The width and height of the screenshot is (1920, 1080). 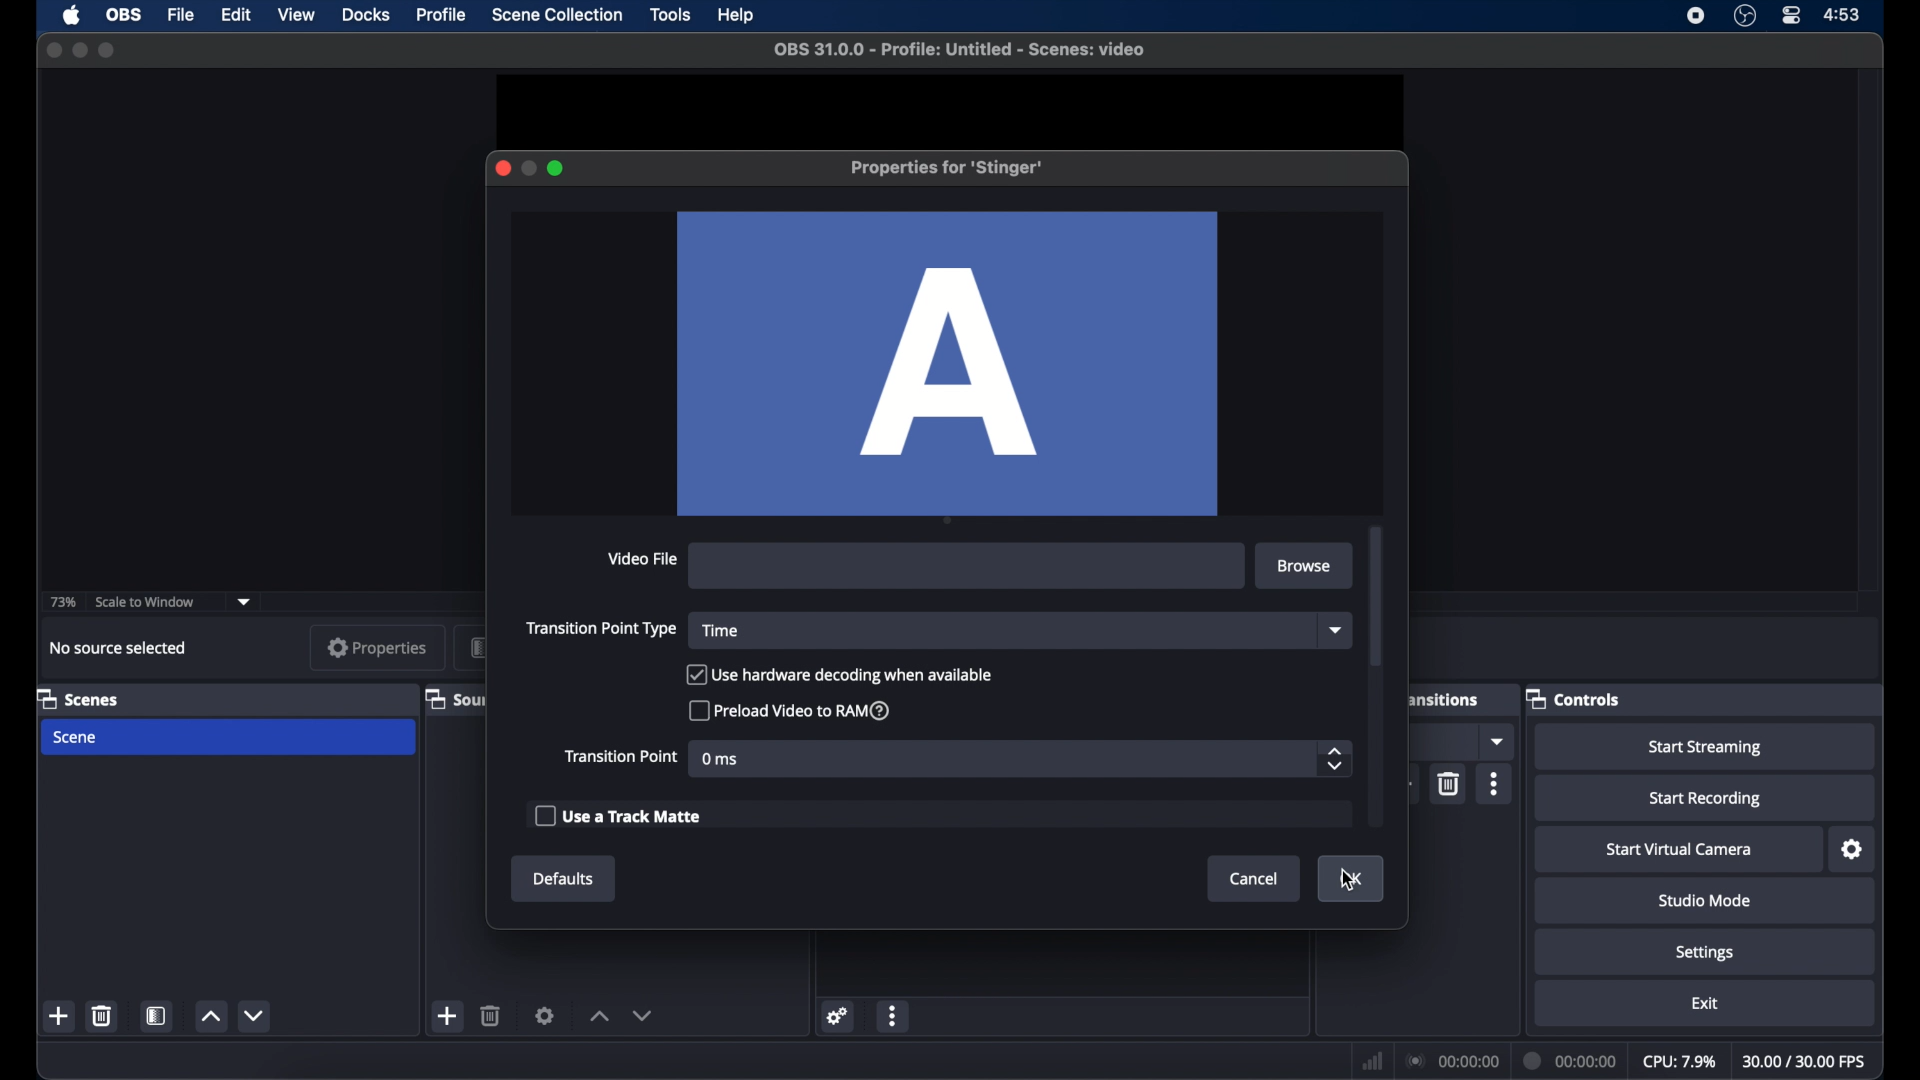 What do you see at coordinates (559, 15) in the screenshot?
I see `scene collection` at bounding box center [559, 15].